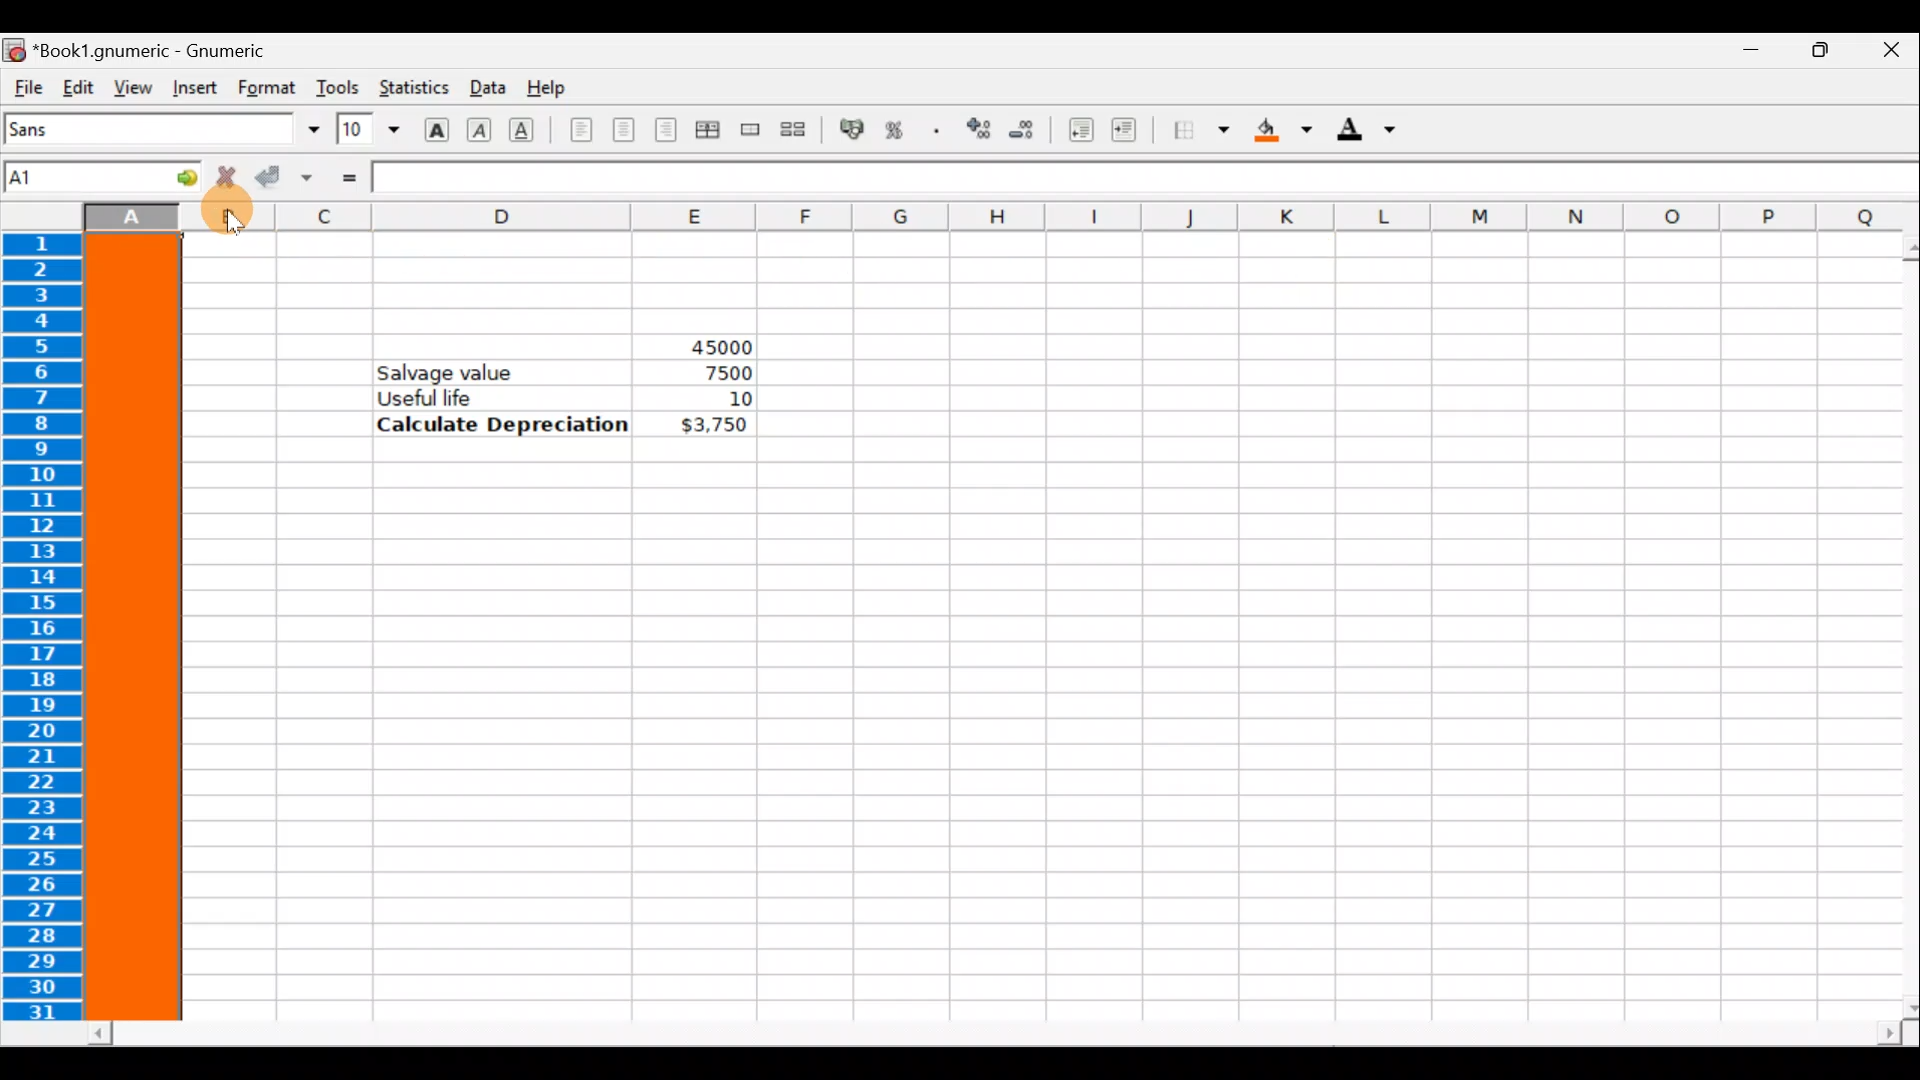 This screenshot has width=1920, height=1080. Describe the element at coordinates (1075, 130) in the screenshot. I see `Decrease indent, align contents to the left` at that location.